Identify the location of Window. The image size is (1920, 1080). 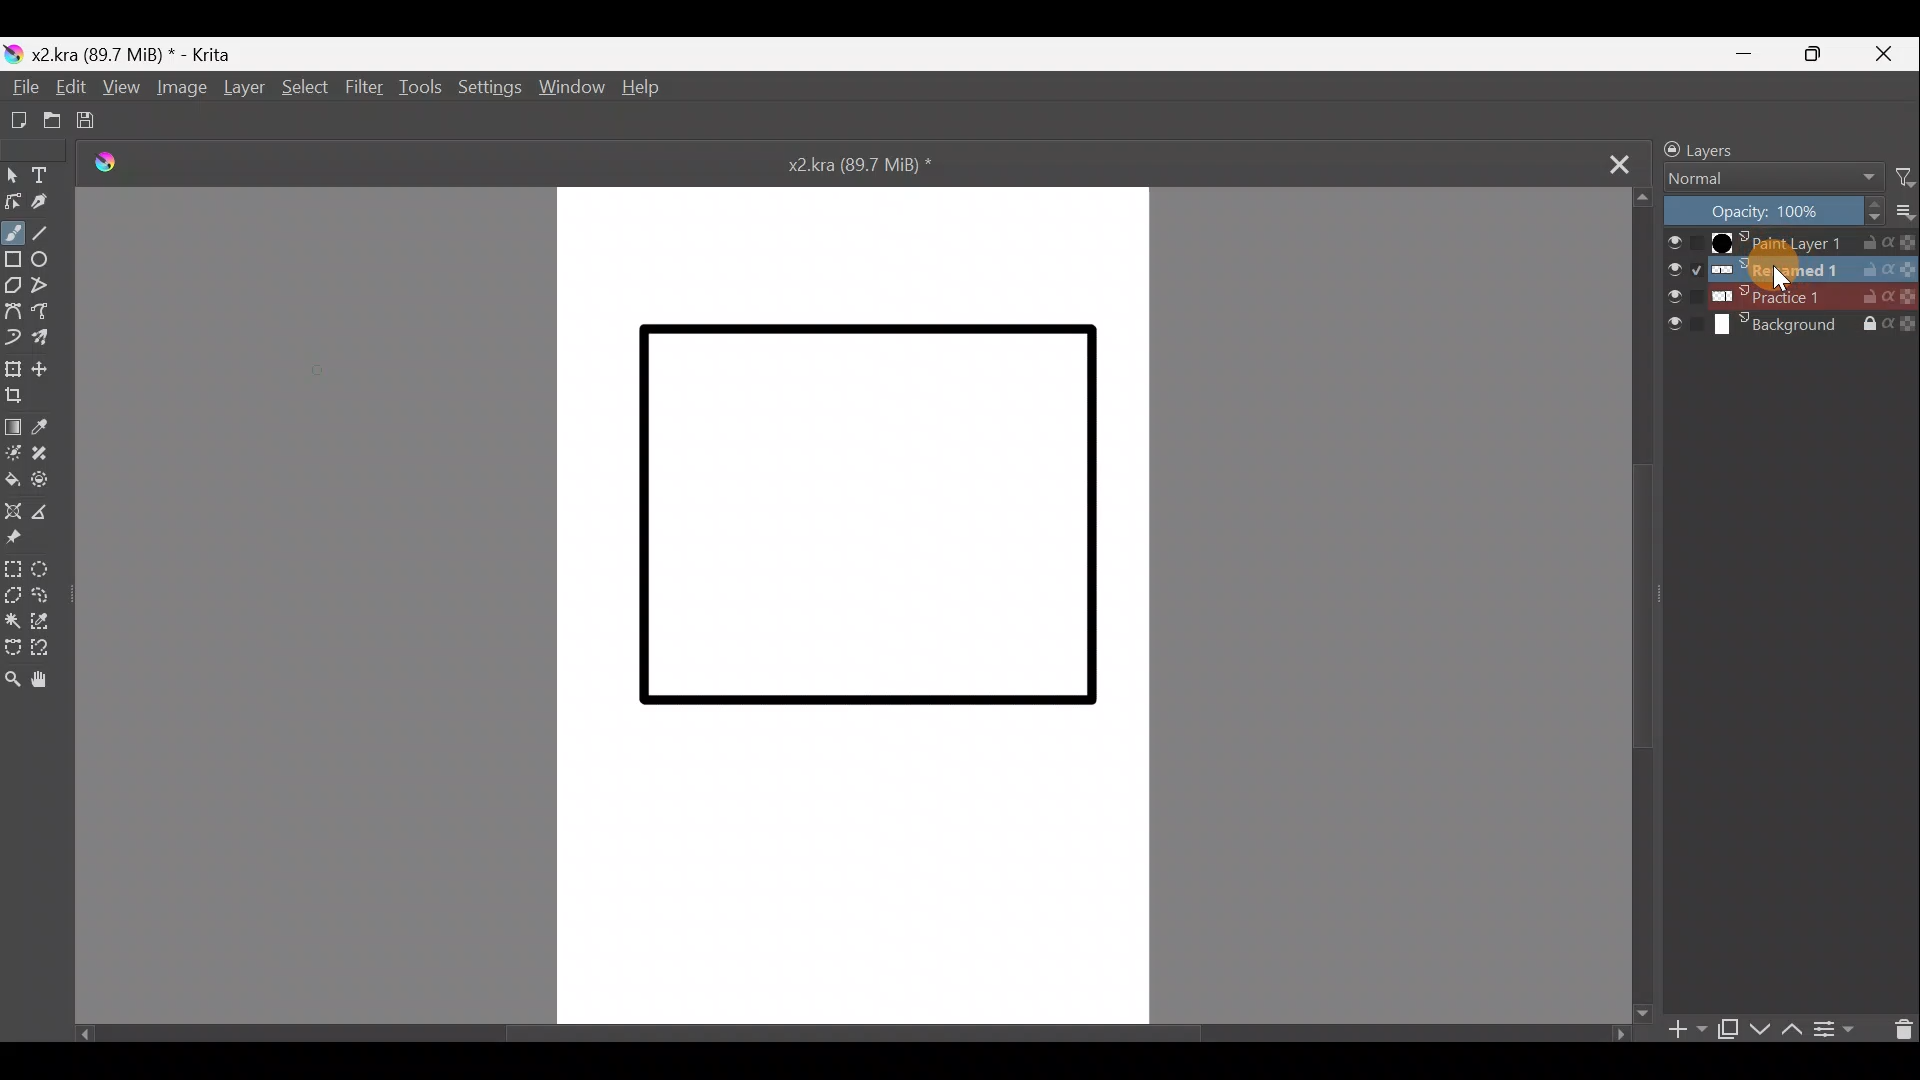
(572, 87).